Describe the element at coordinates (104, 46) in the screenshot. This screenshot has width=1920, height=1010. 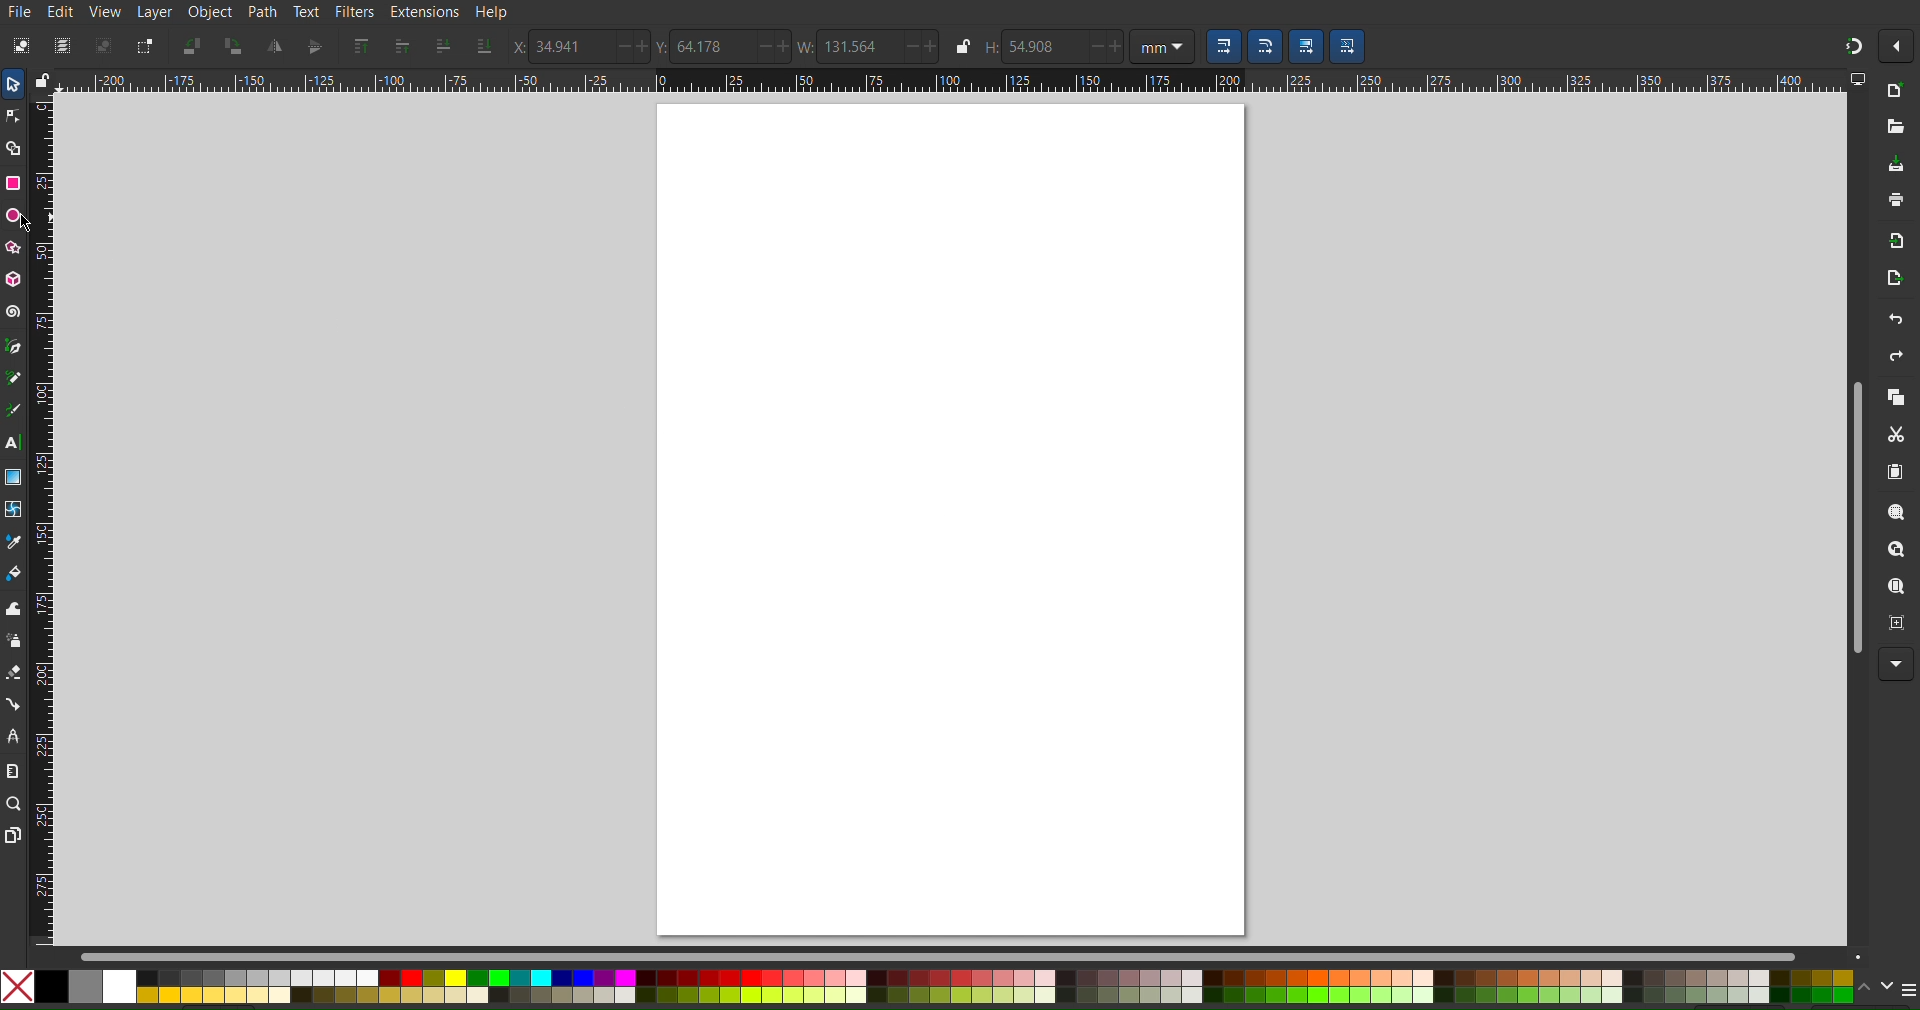
I see `Deselect` at that location.